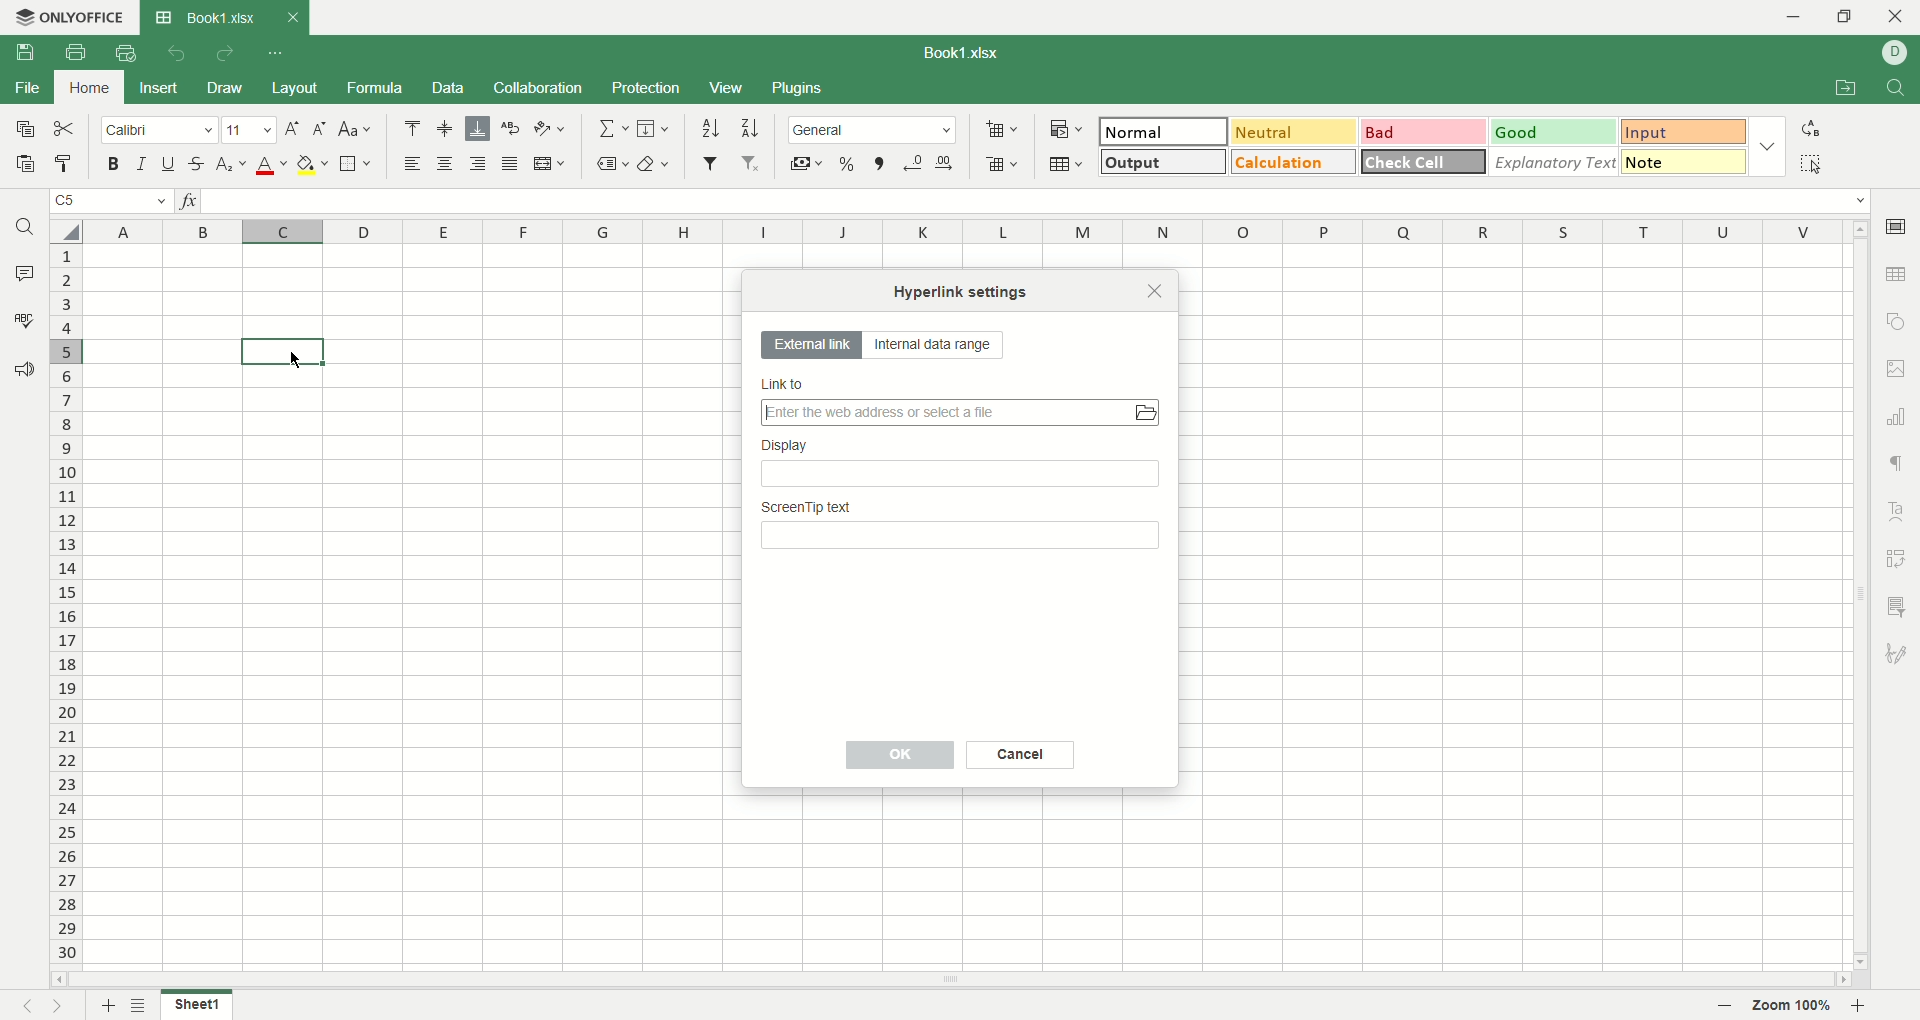 The width and height of the screenshot is (1920, 1020). What do you see at coordinates (512, 128) in the screenshot?
I see `wrap text` at bounding box center [512, 128].